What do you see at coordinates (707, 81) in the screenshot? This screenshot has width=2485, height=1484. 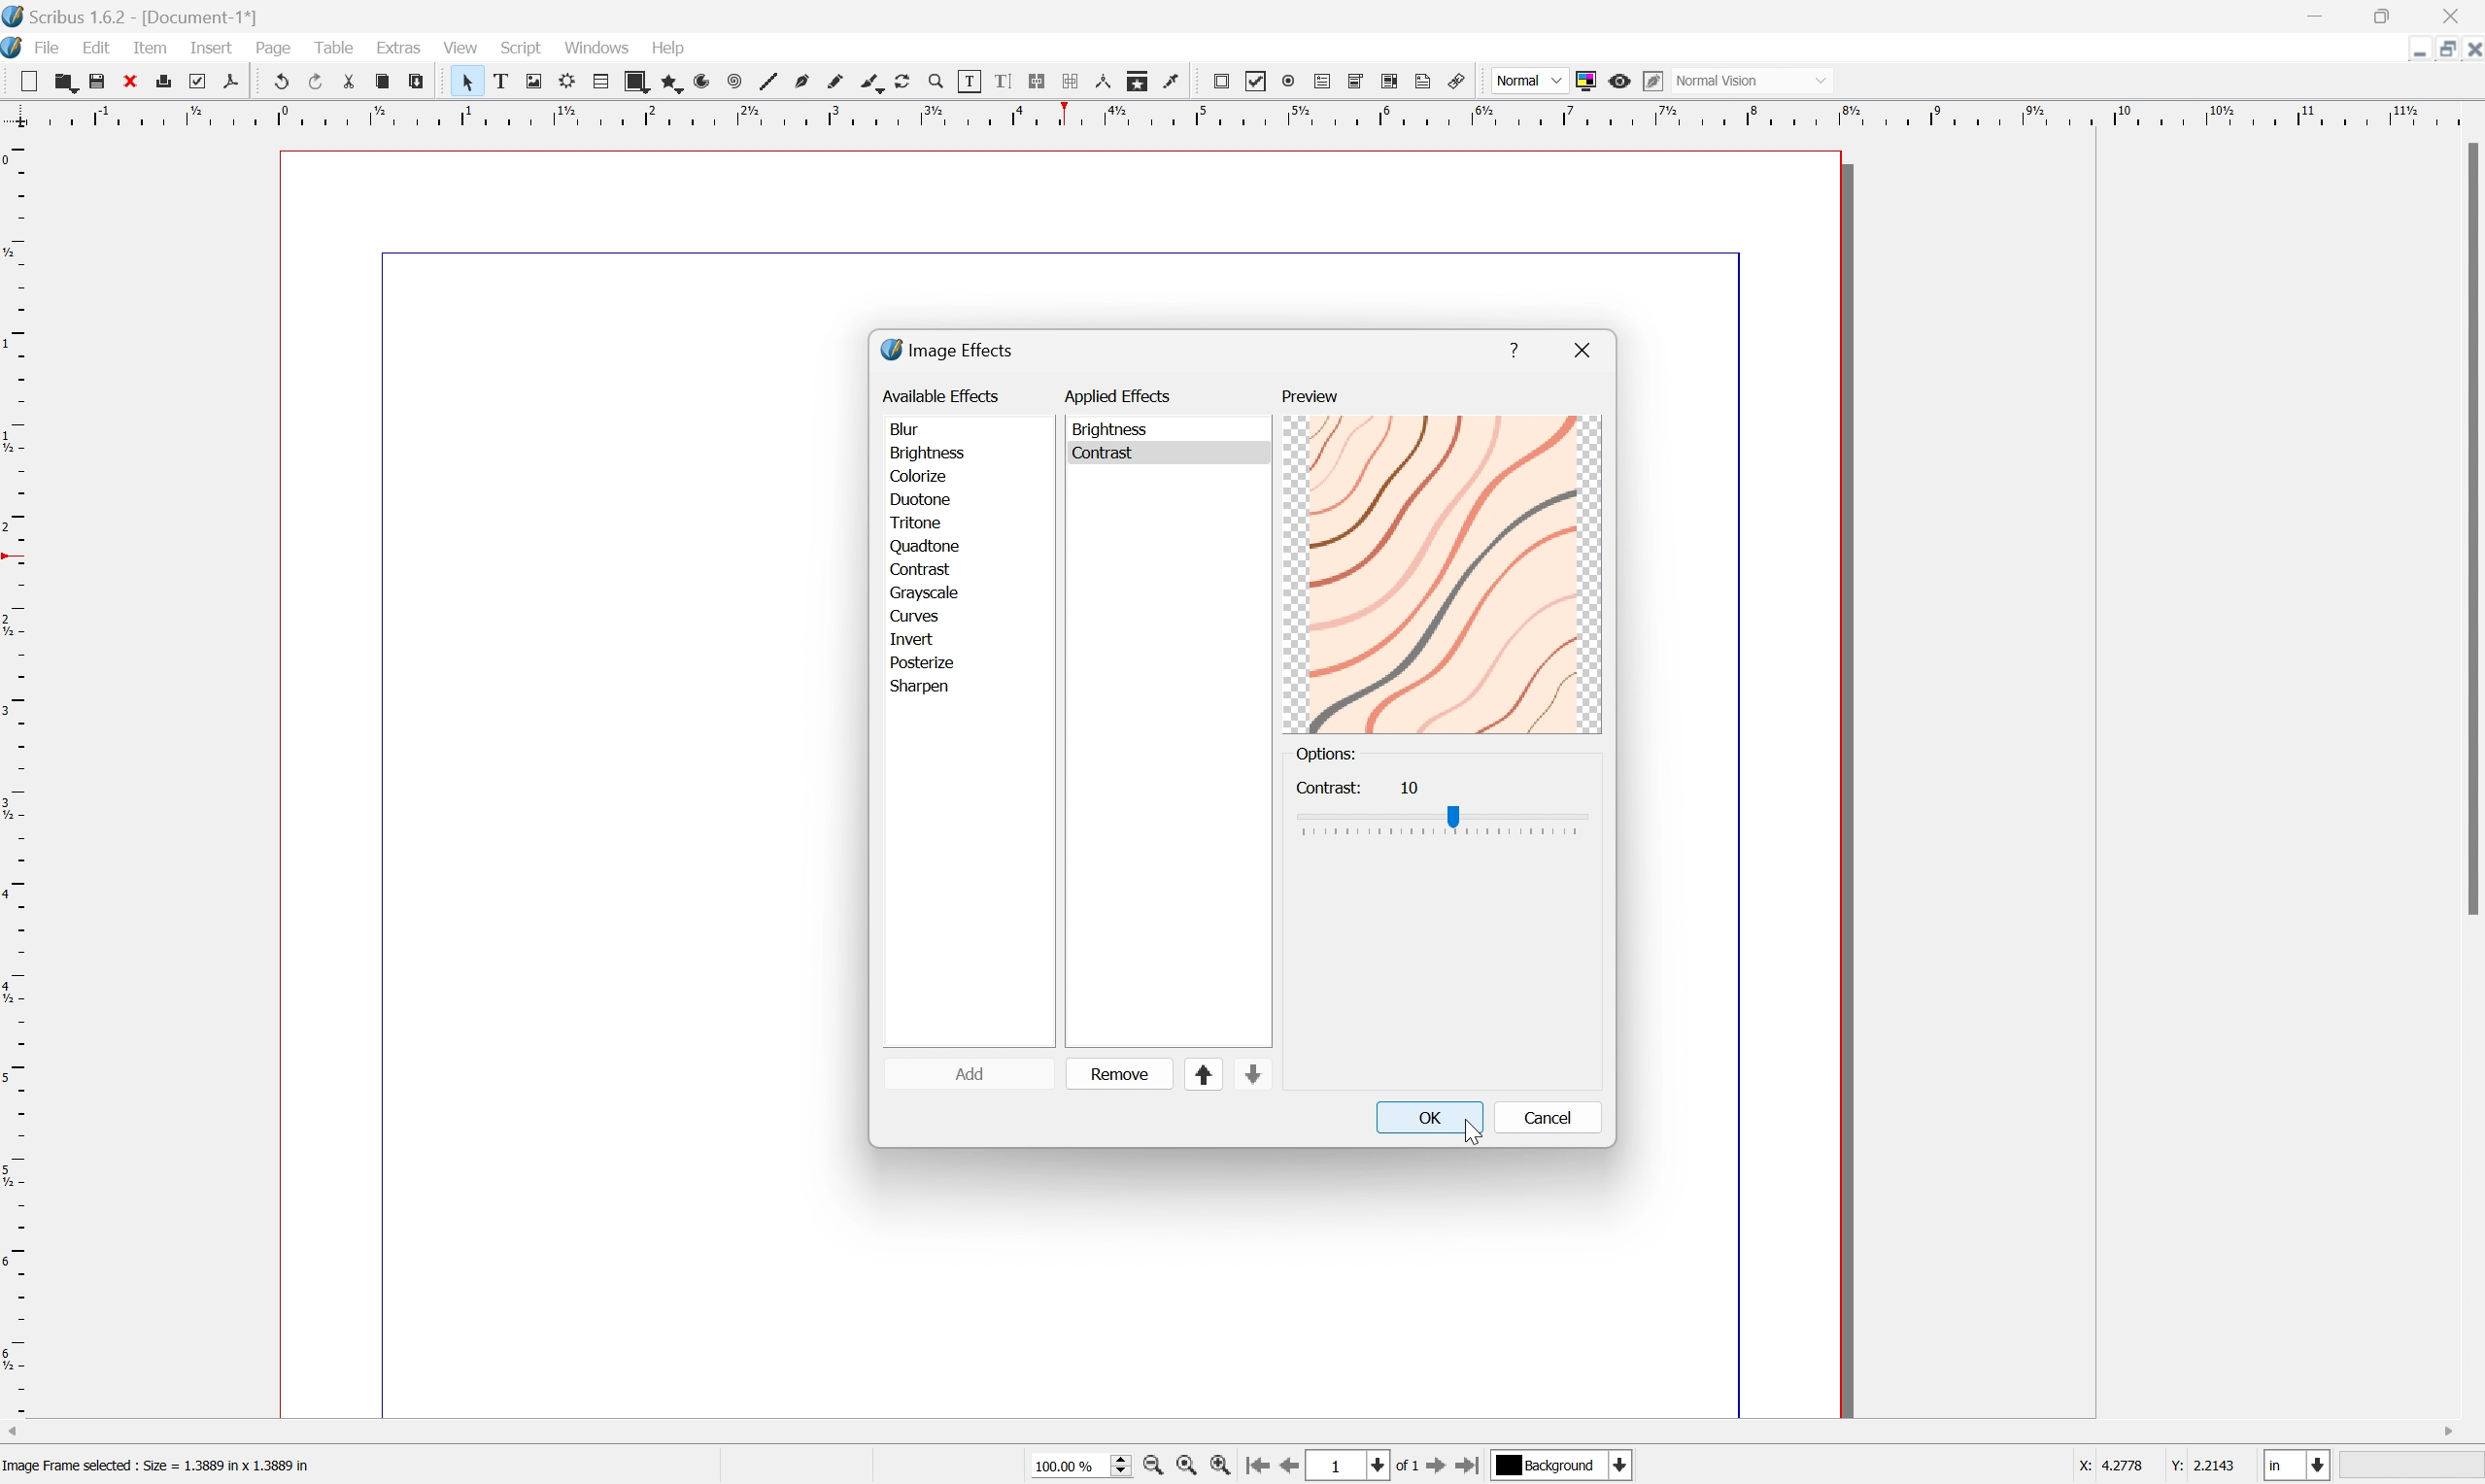 I see `Arc` at bounding box center [707, 81].